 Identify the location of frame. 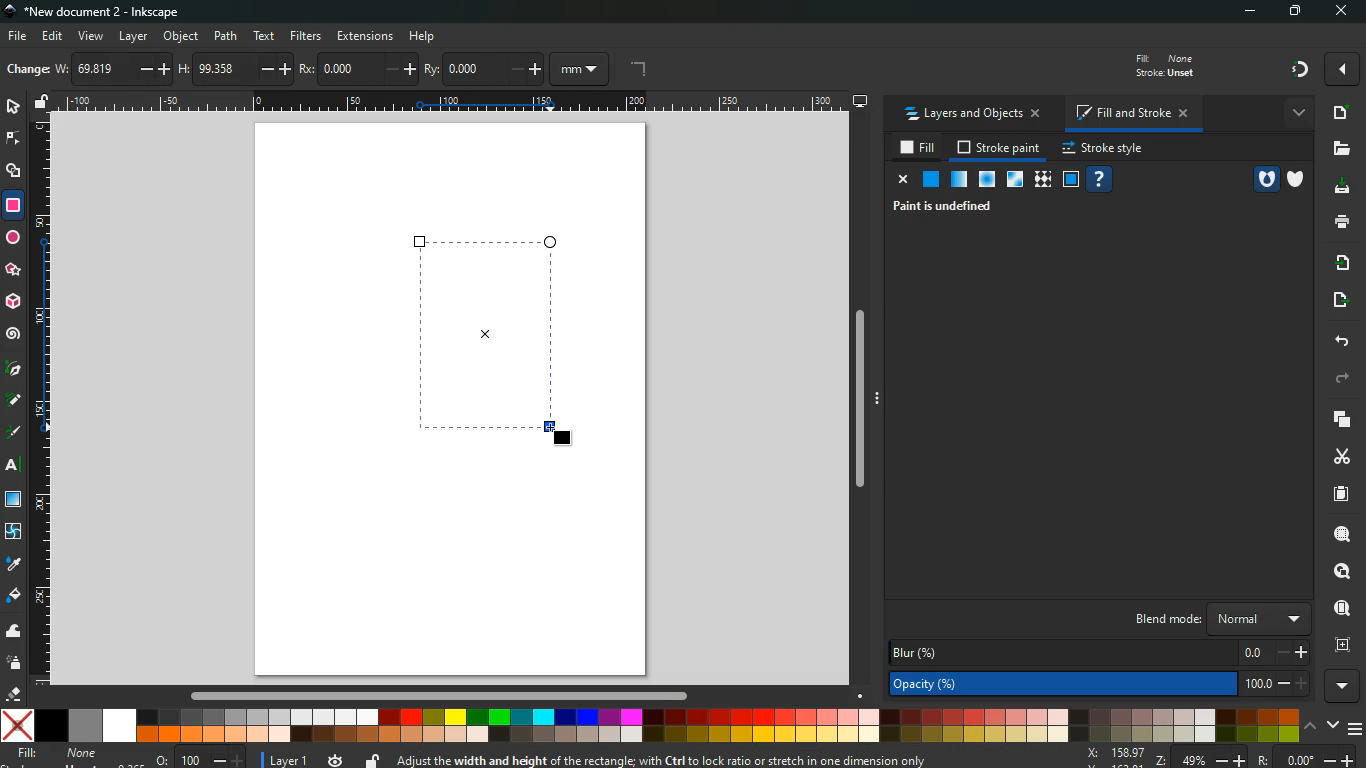
(1341, 645).